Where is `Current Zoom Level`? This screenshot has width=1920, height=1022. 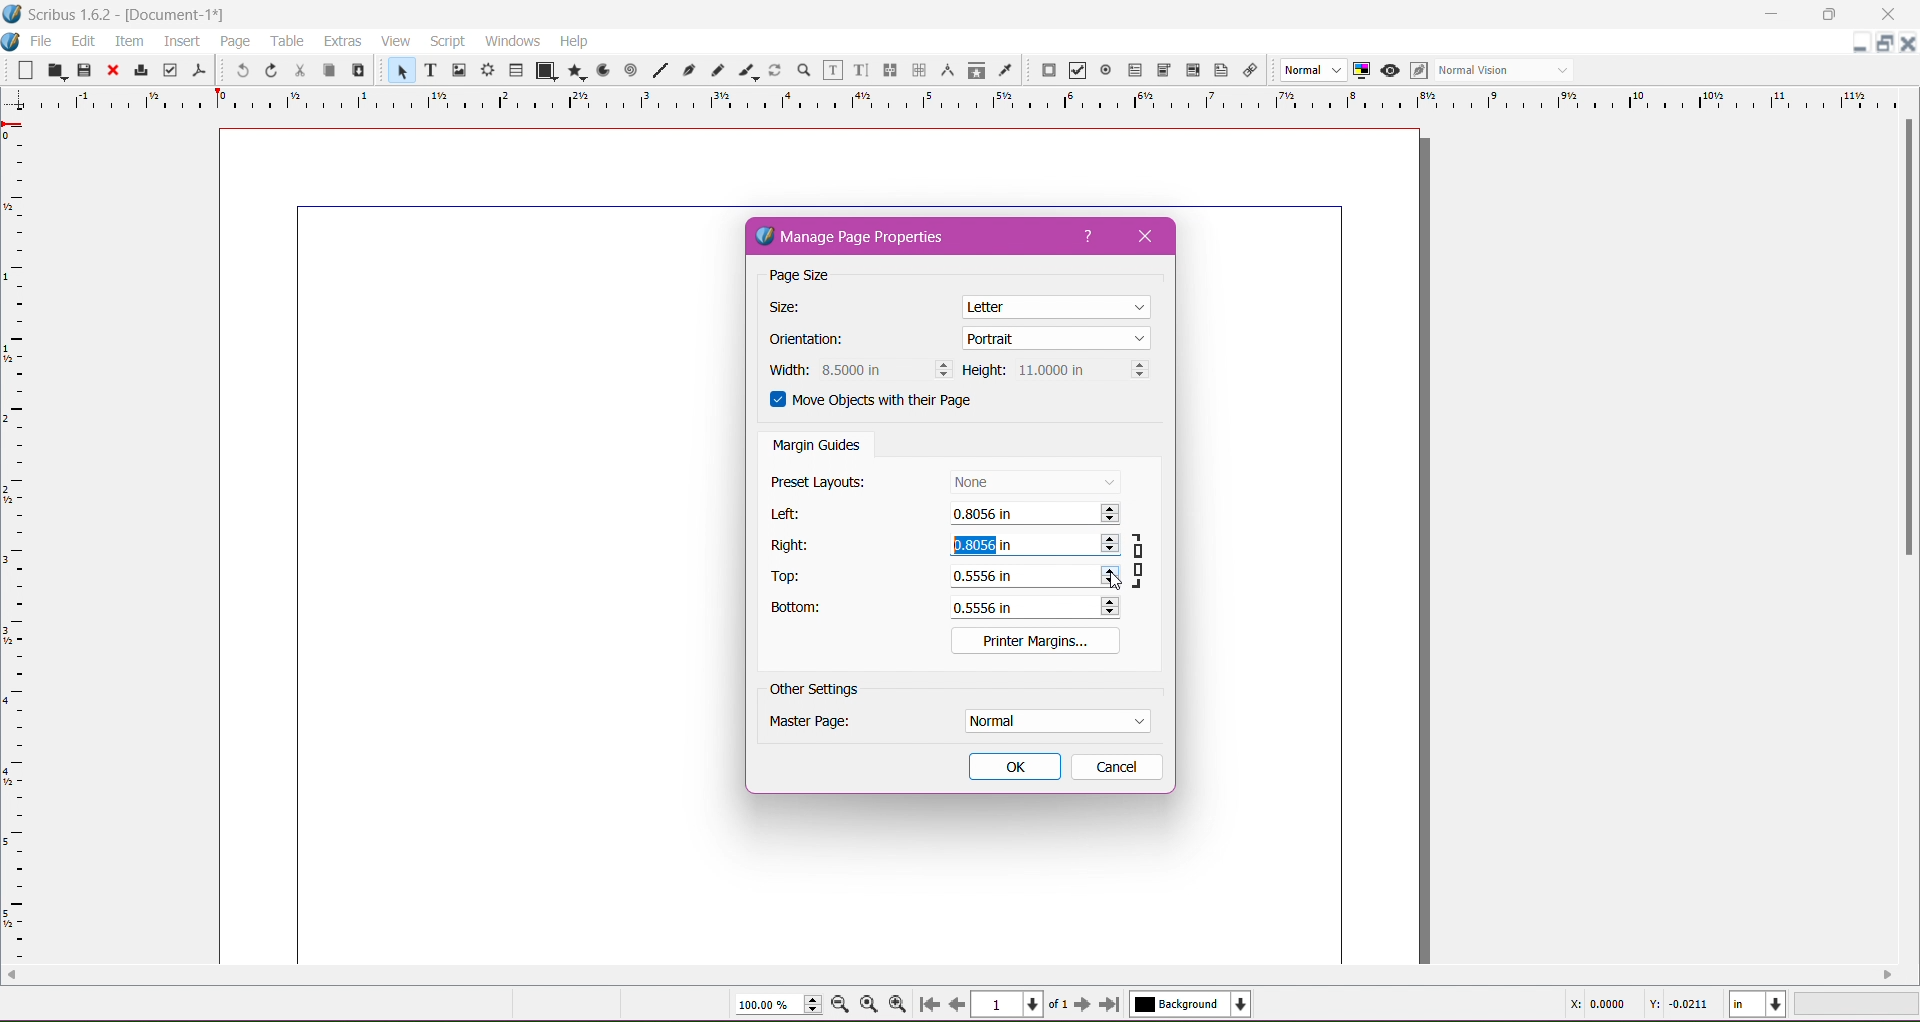 Current Zoom Level is located at coordinates (770, 1005).